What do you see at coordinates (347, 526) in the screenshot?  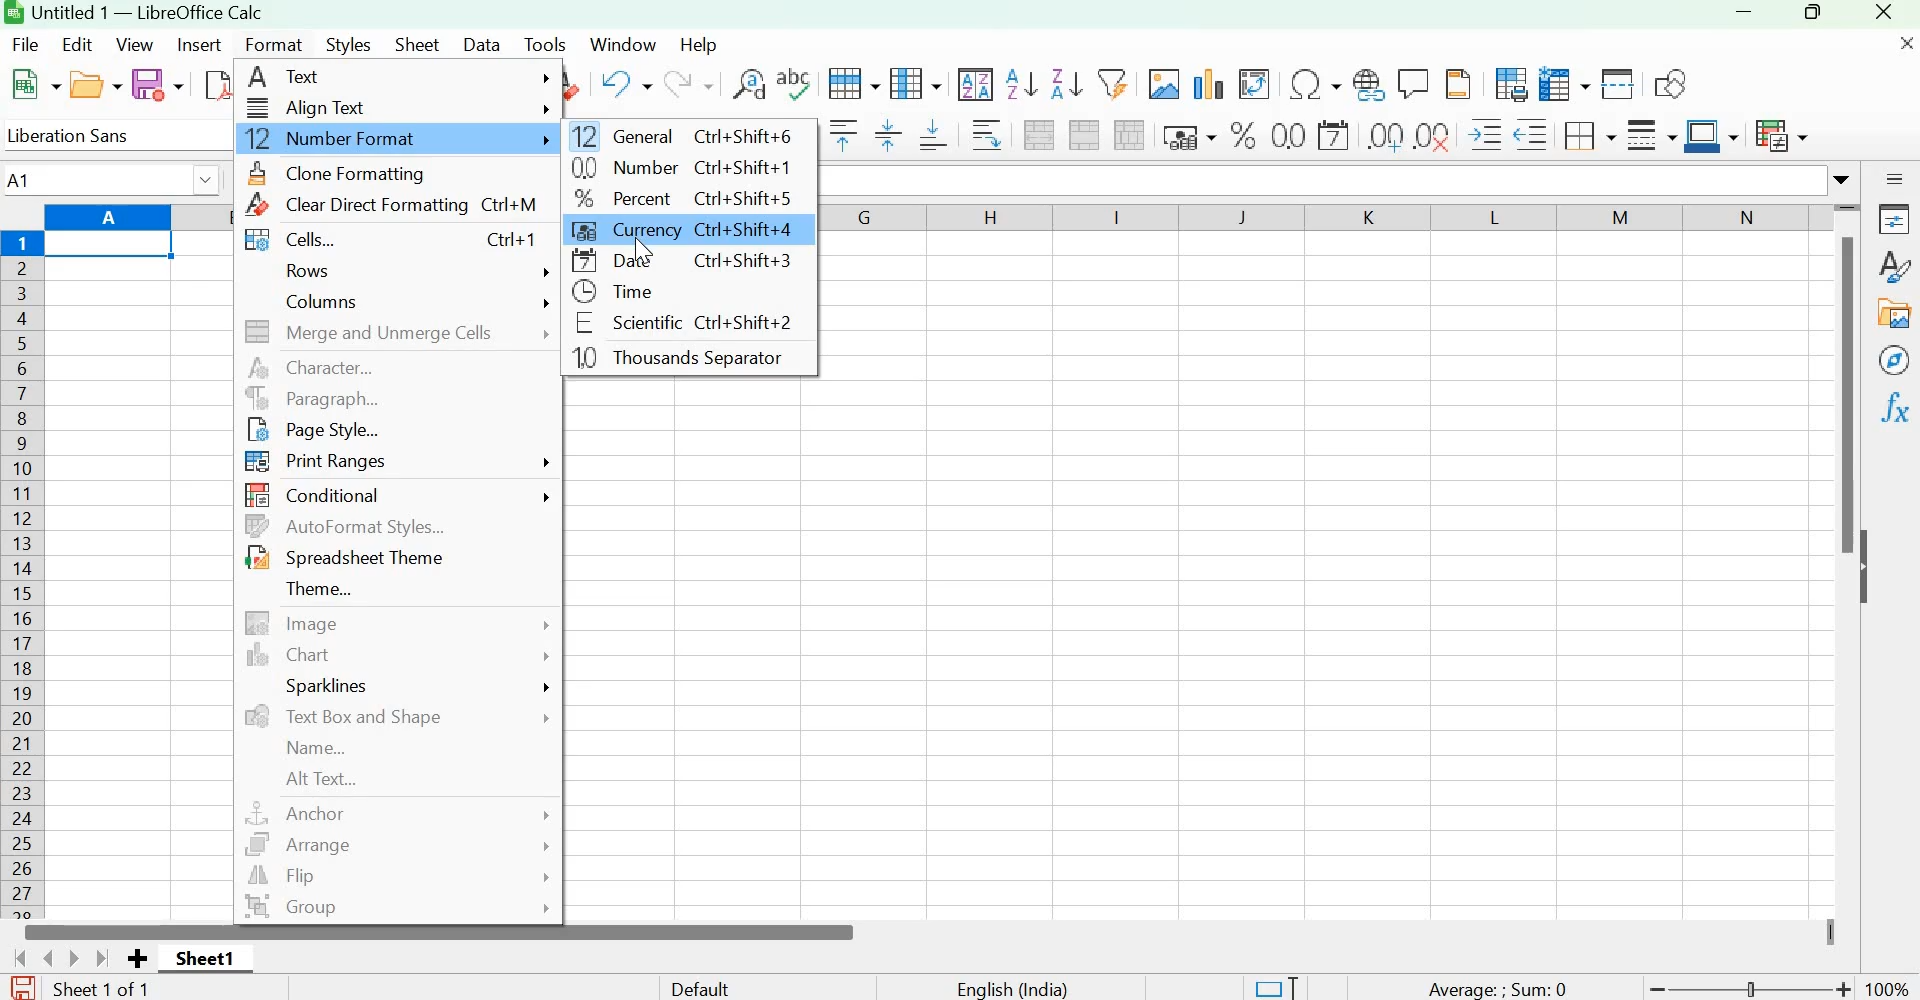 I see `AutoFormat Styles` at bounding box center [347, 526].